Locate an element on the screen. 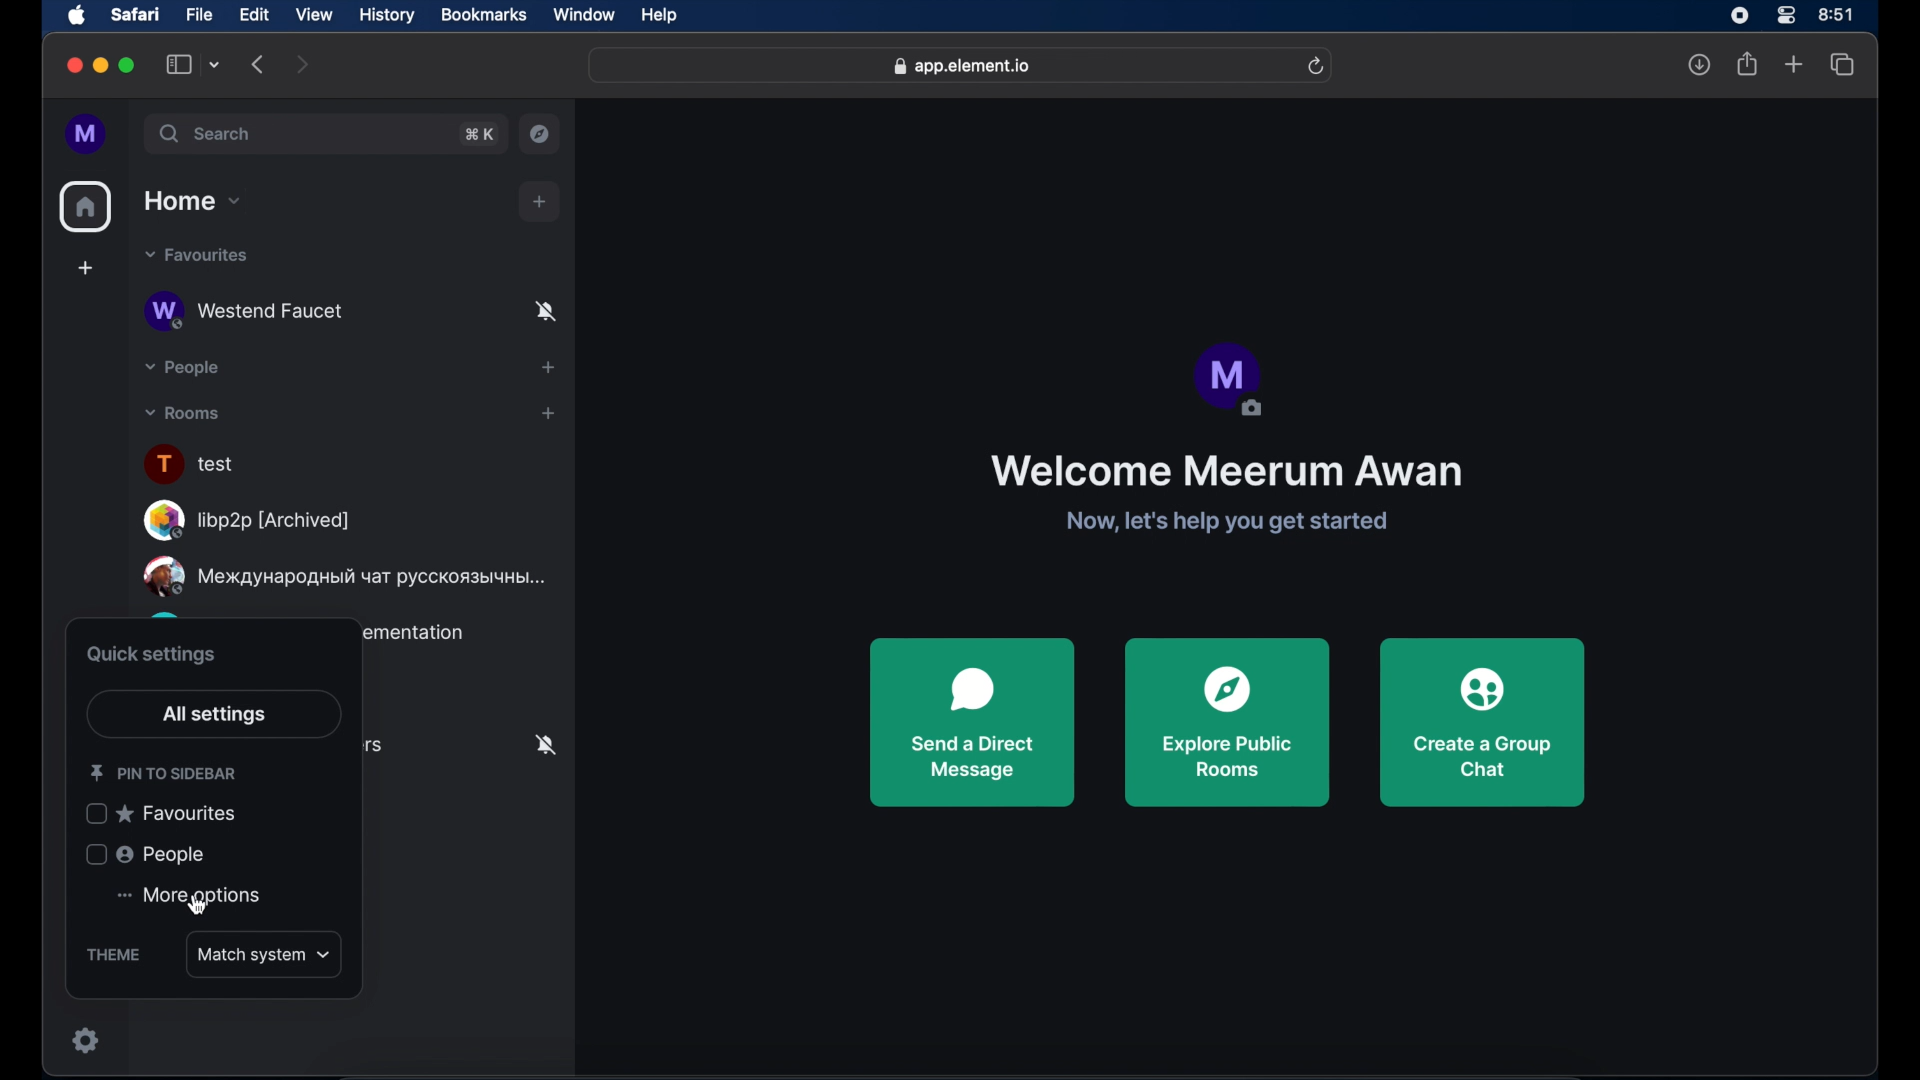 The image size is (1920, 1080). file is located at coordinates (203, 16).